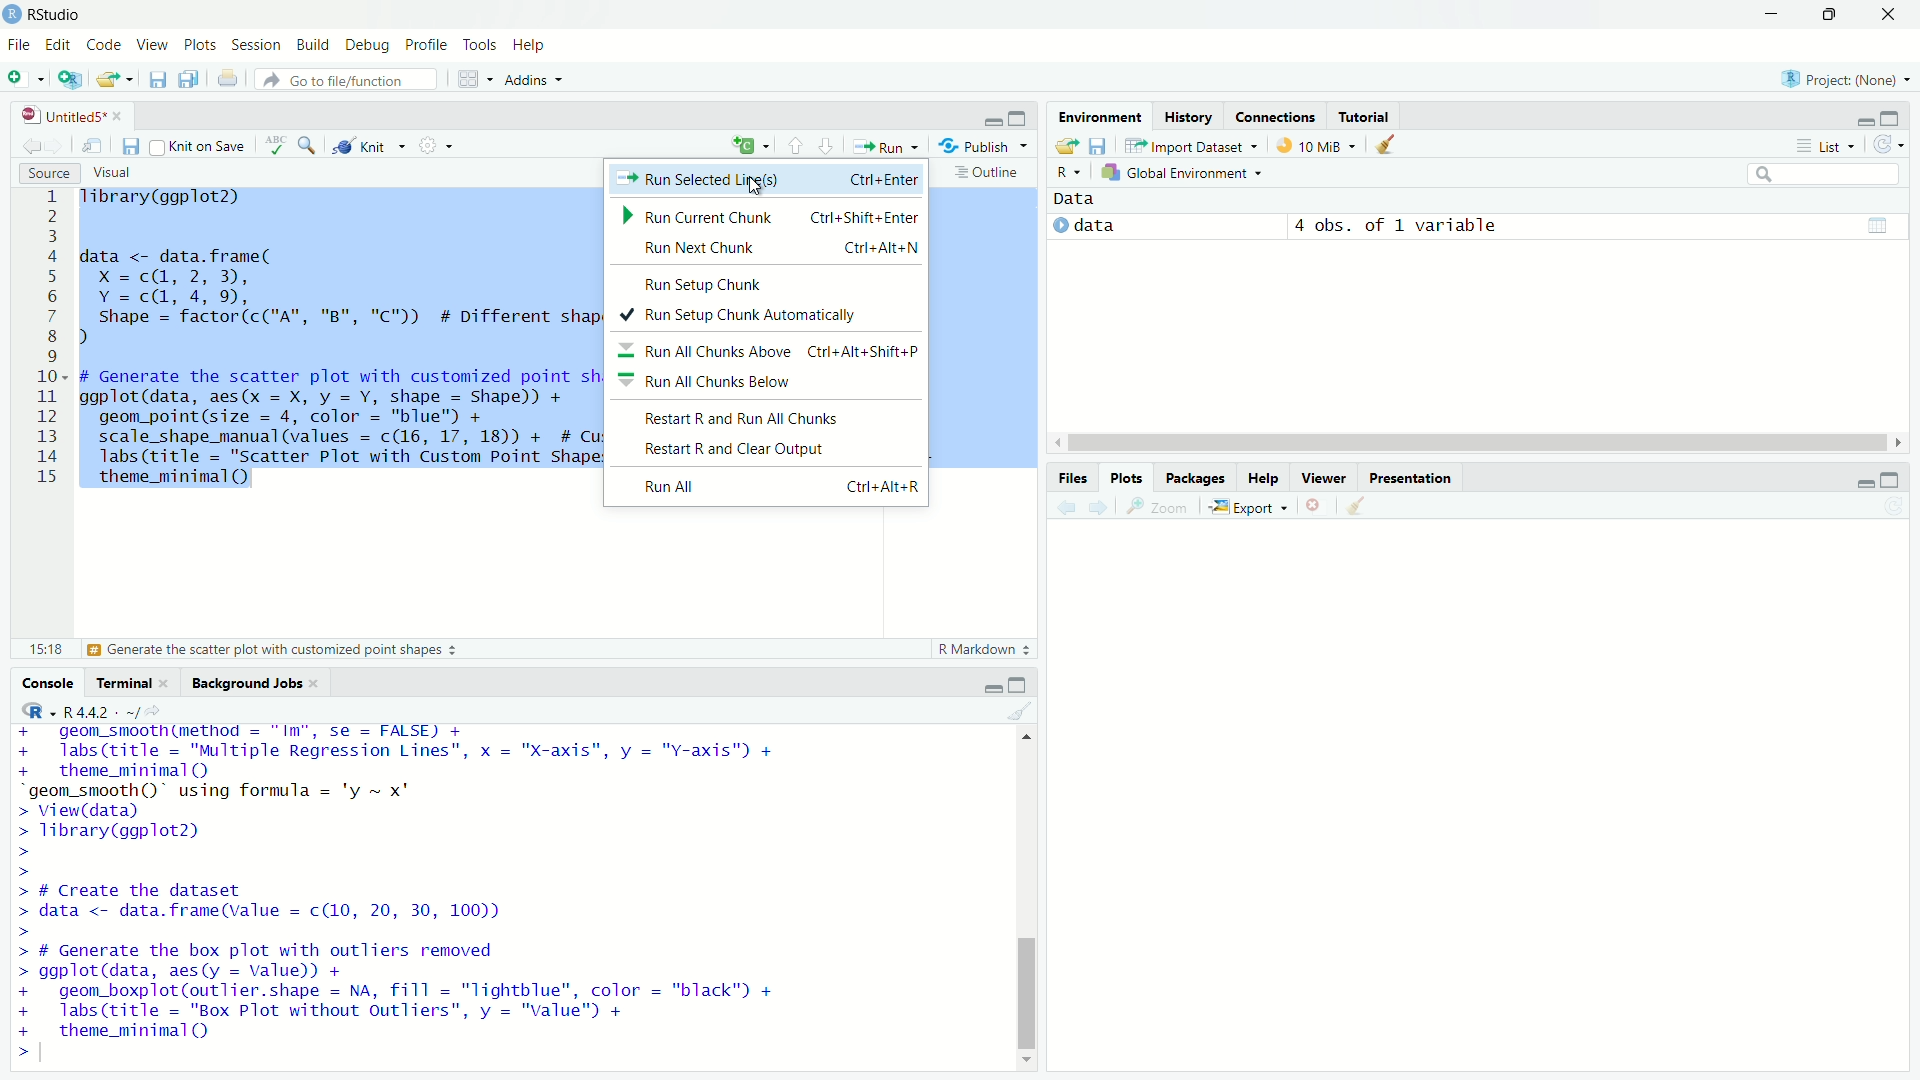 This screenshot has height=1080, width=1920. I want to click on Open an existing file, so click(106, 79).